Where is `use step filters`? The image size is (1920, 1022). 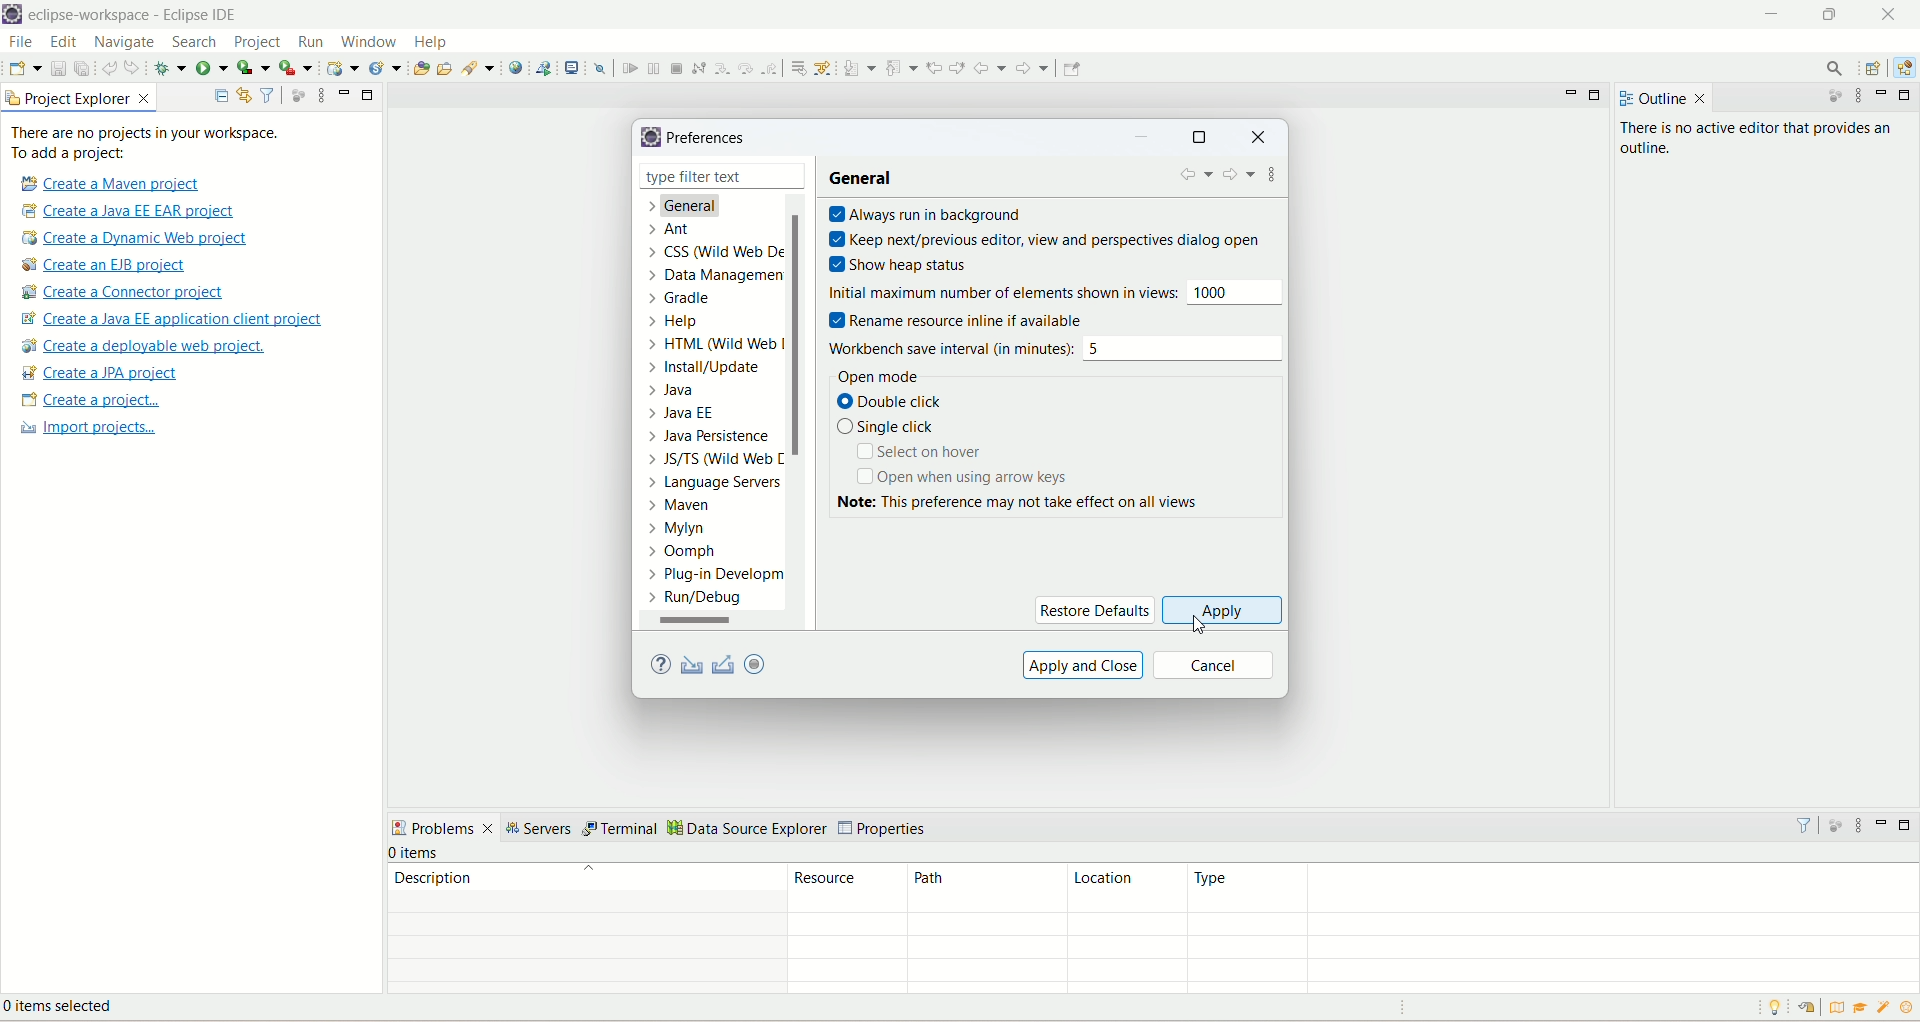 use step filters is located at coordinates (824, 67).